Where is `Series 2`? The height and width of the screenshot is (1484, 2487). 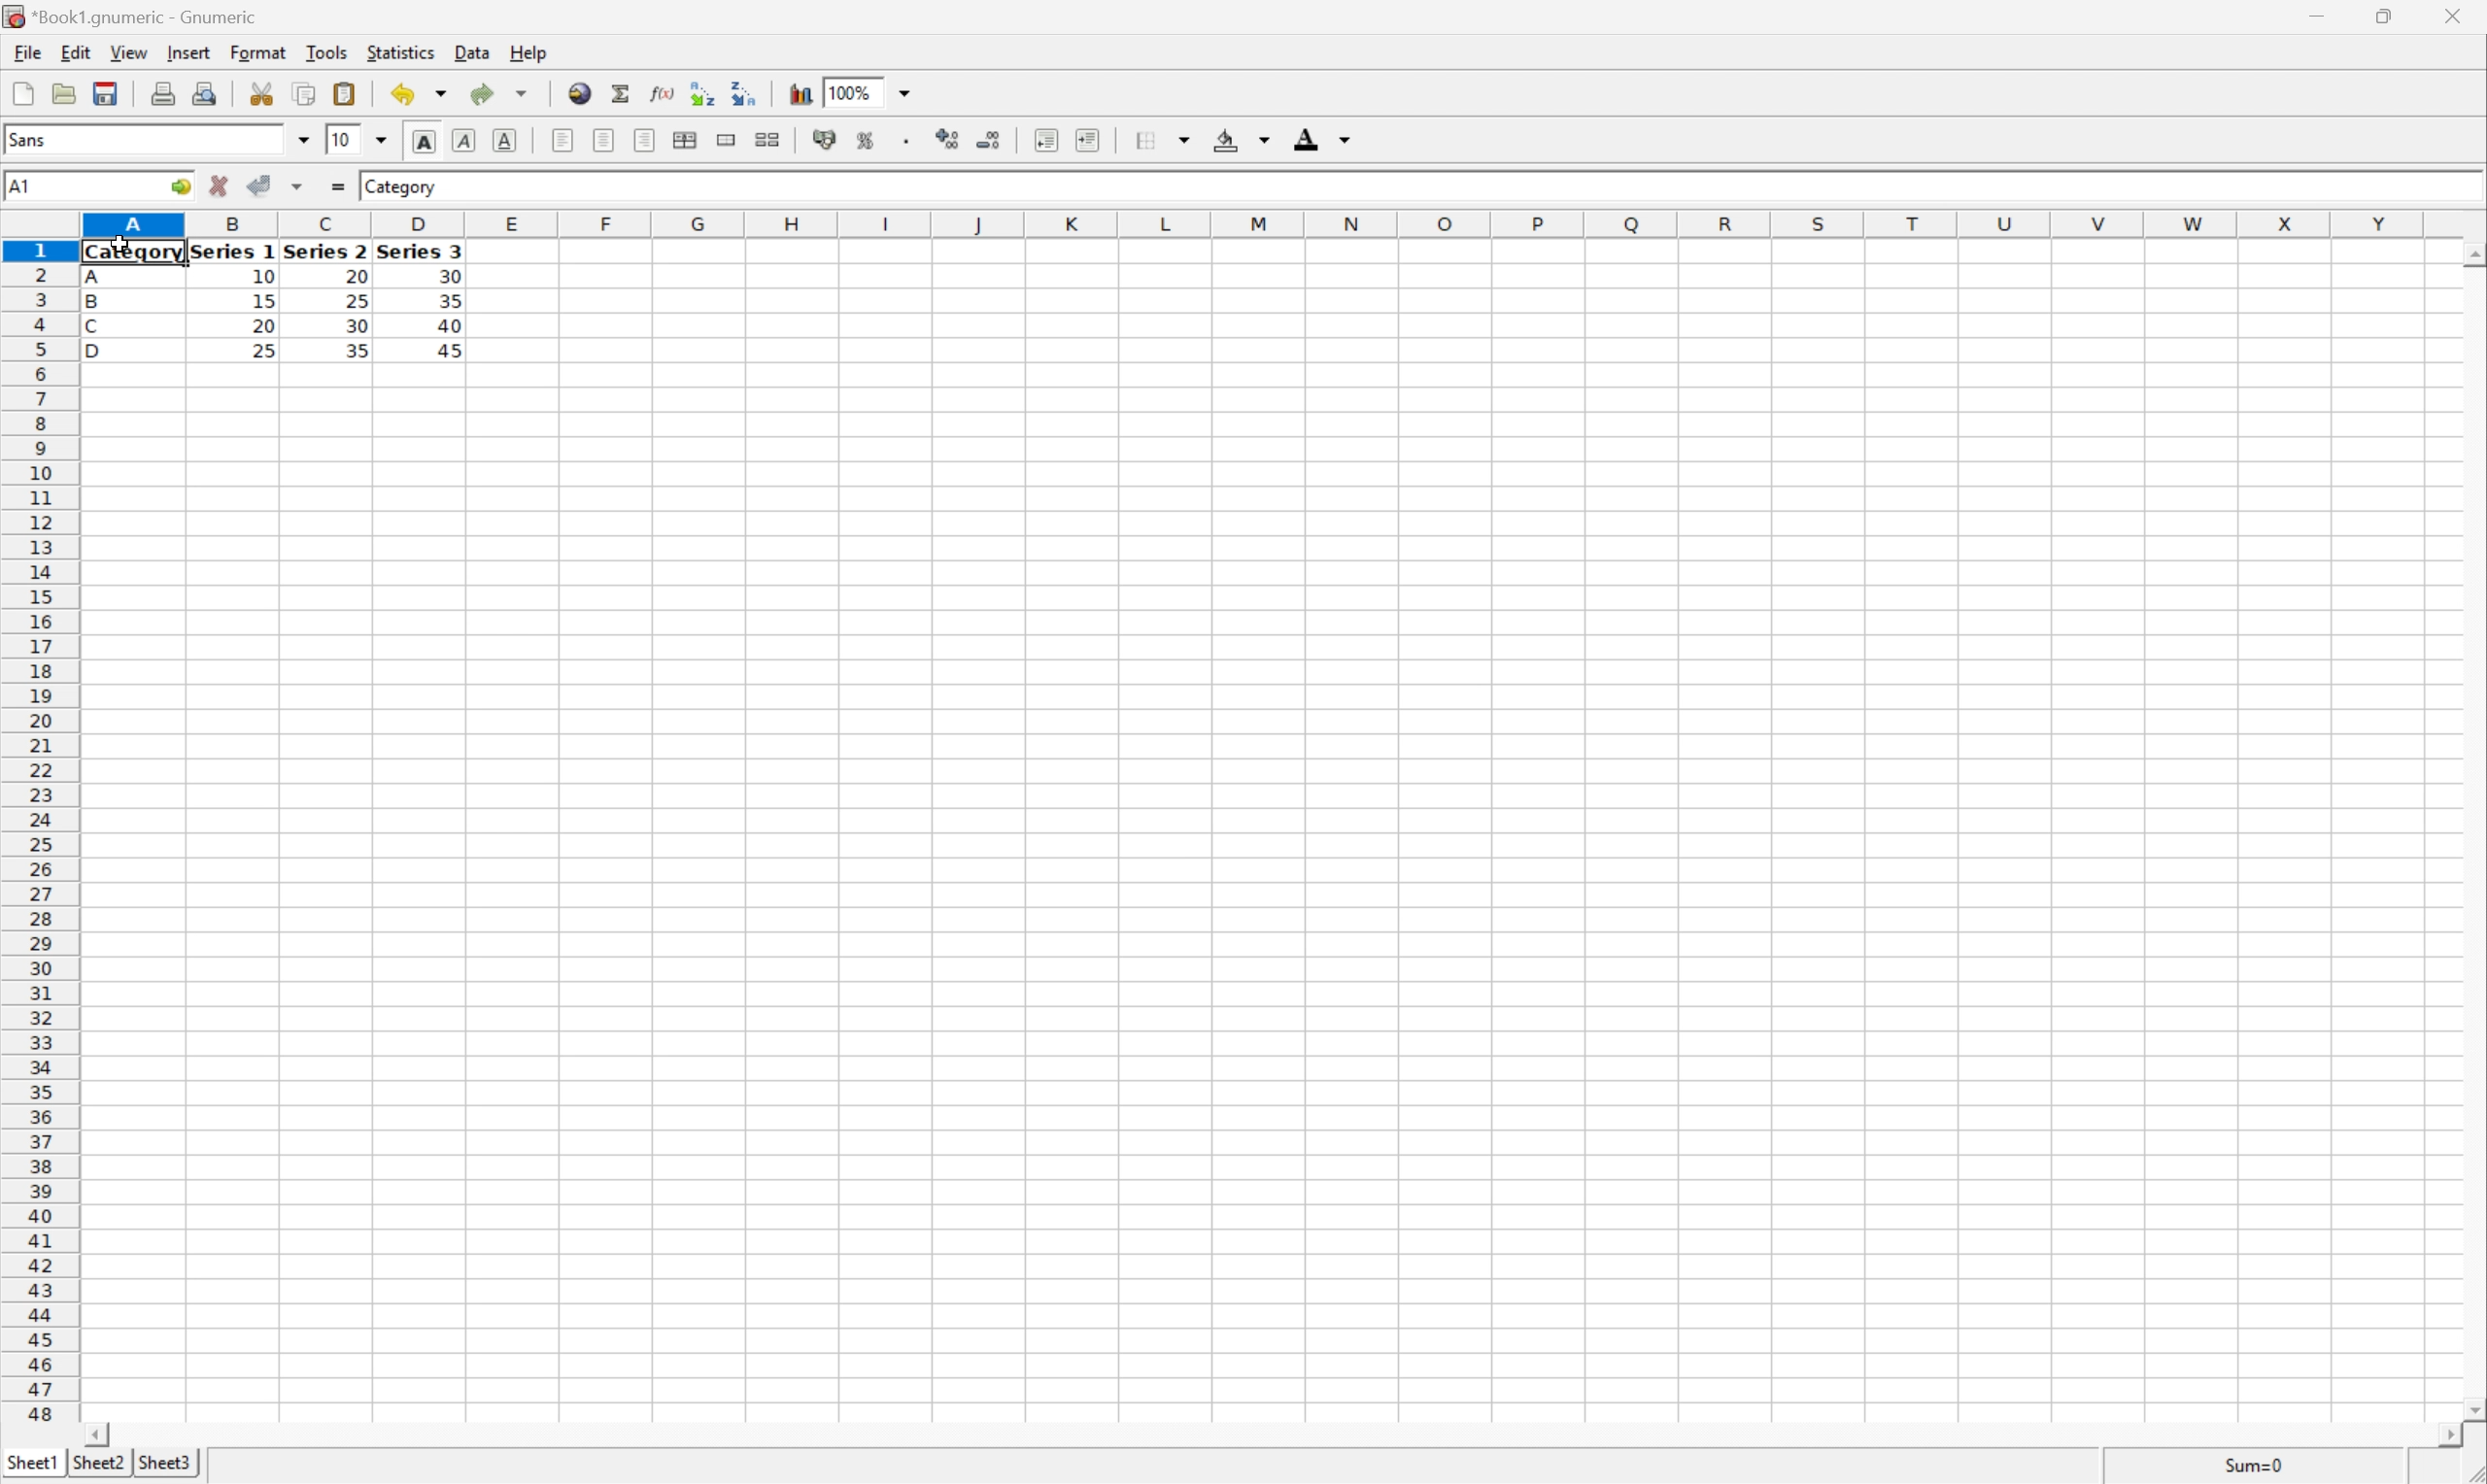
Series 2 is located at coordinates (324, 250).